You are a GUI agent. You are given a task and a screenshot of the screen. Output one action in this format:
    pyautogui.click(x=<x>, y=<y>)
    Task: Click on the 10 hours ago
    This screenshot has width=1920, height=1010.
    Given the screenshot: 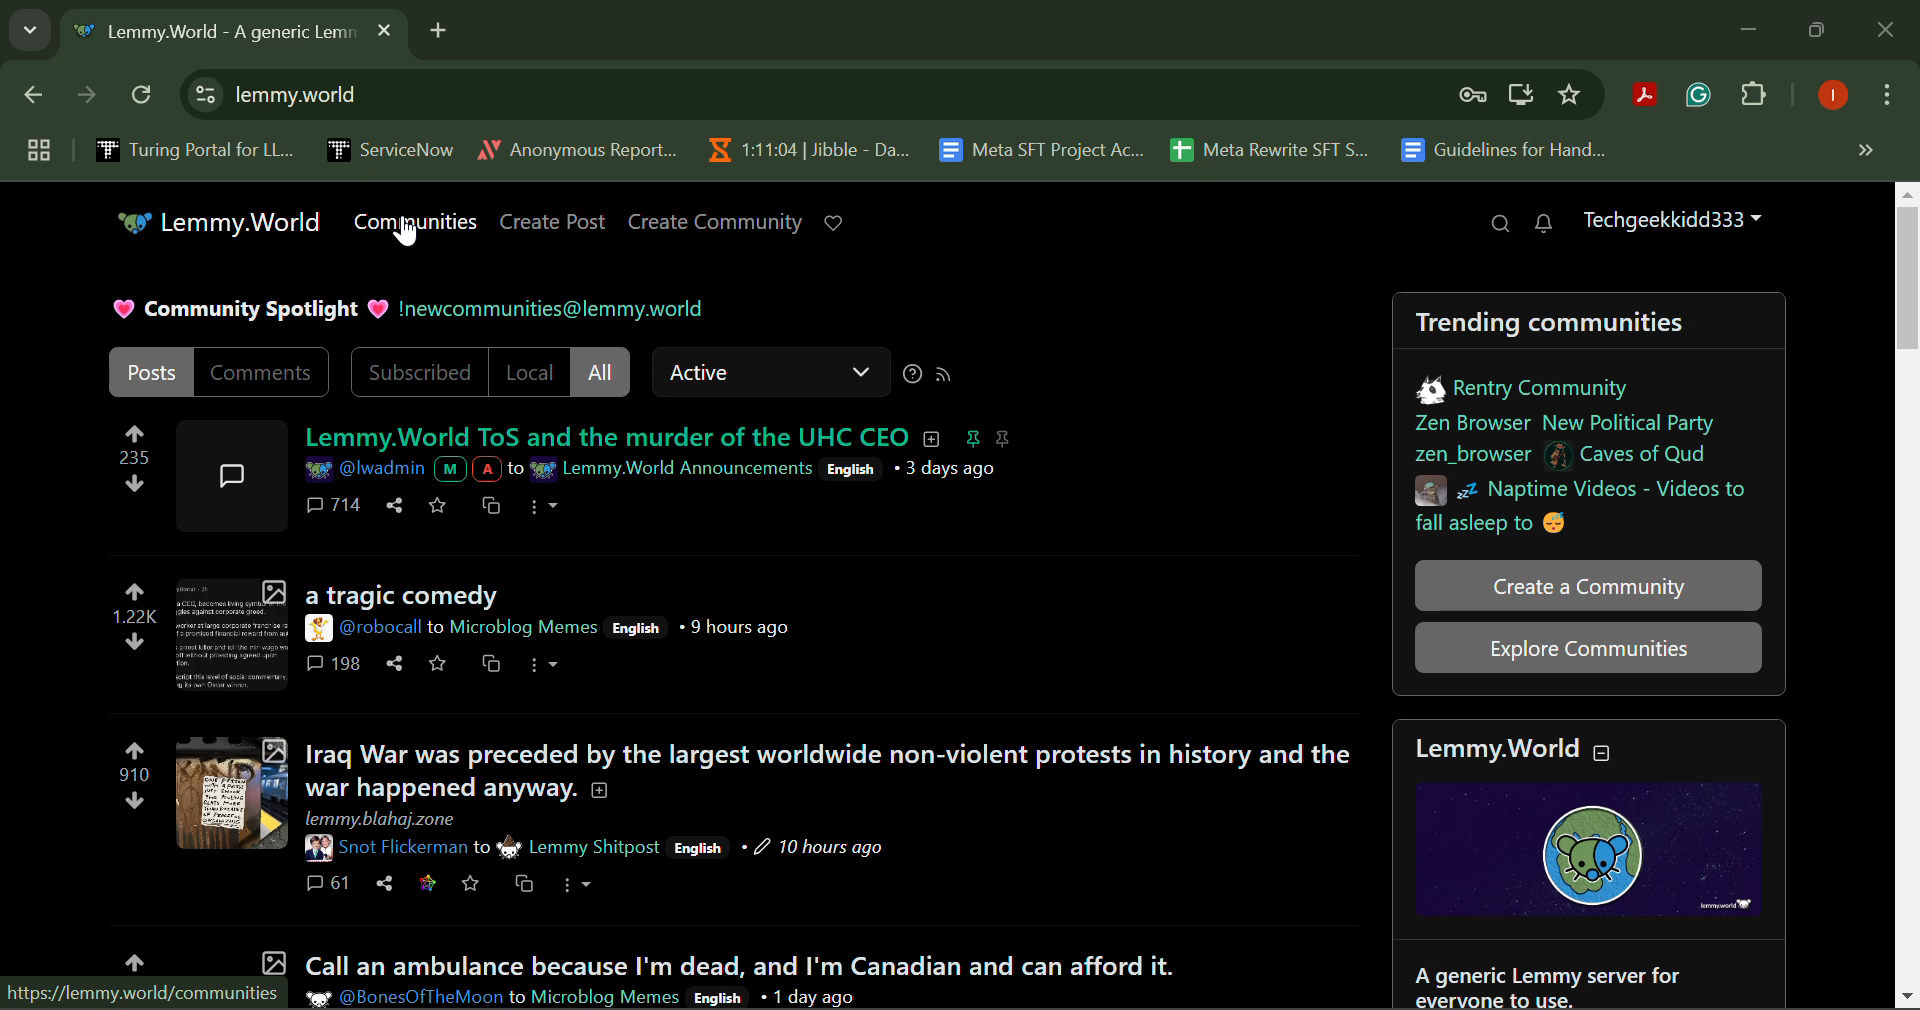 What is the action you would take?
    pyautogui.click(x=818, y=847)
    